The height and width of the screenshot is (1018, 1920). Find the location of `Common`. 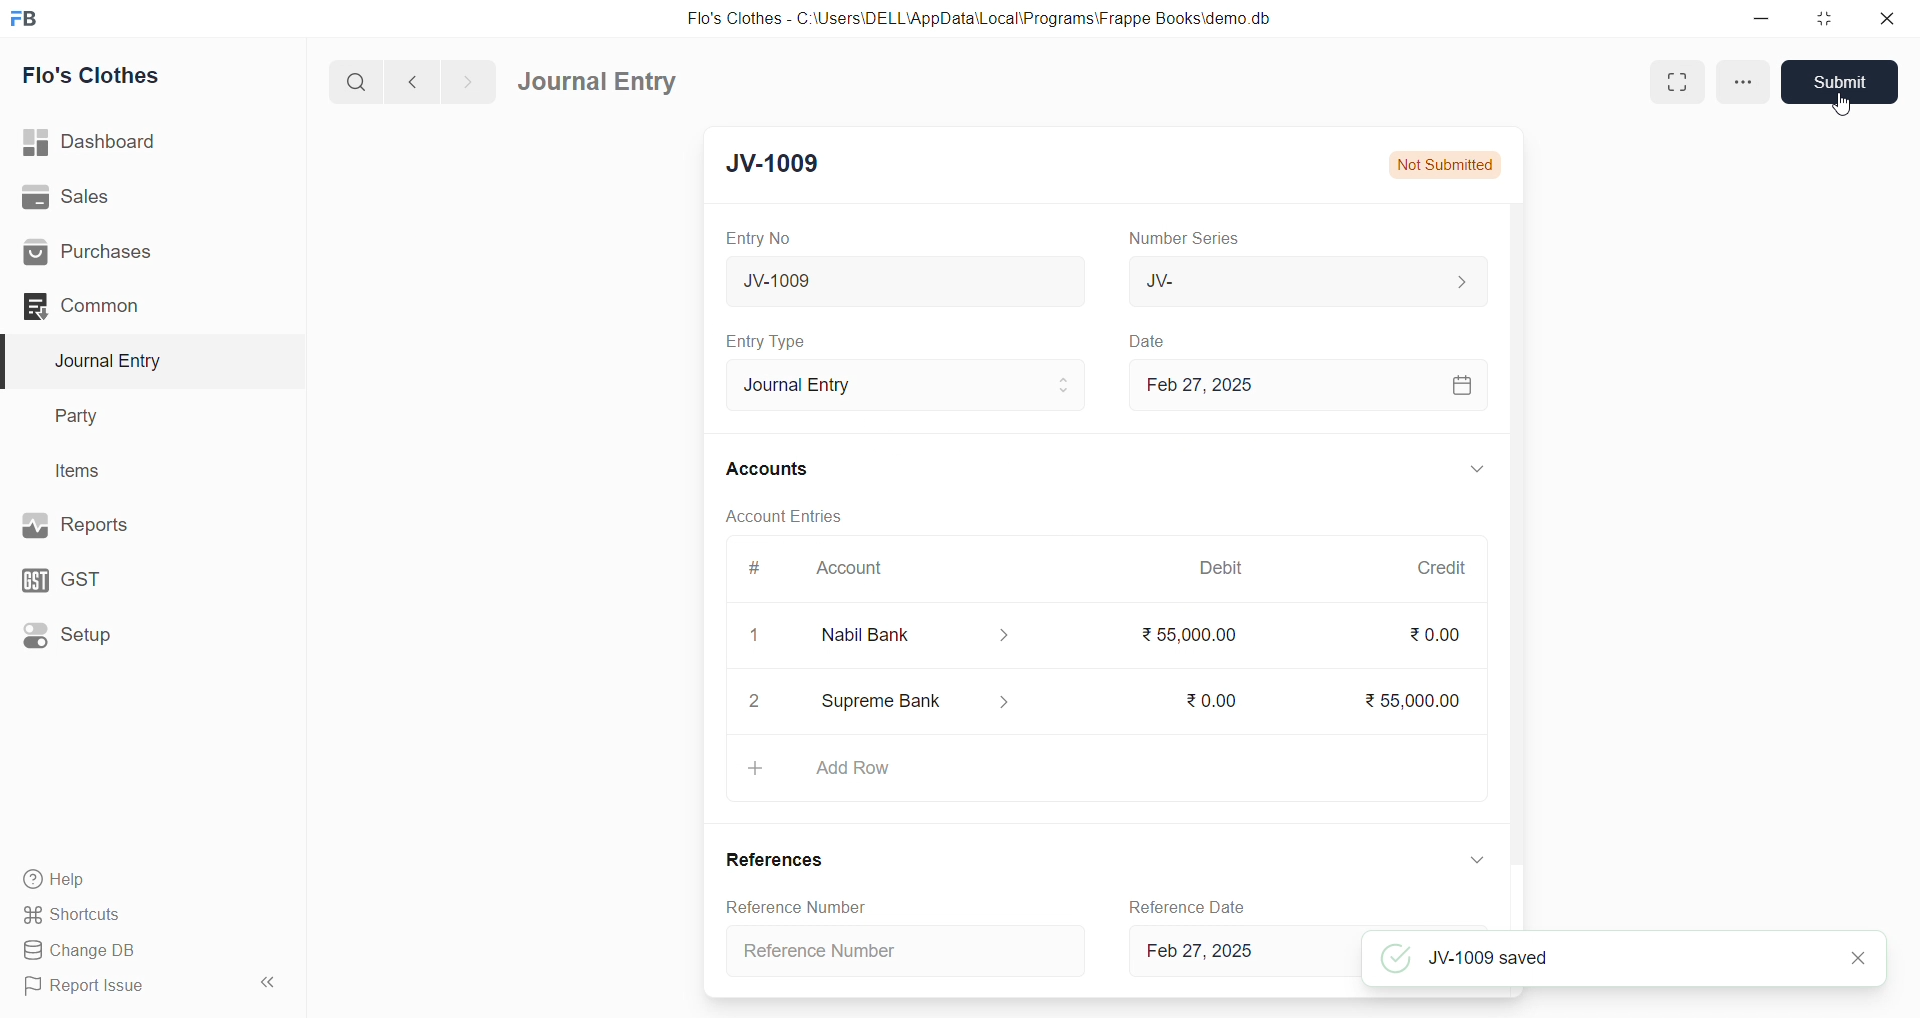

Common is located at coordinates (120, 307).